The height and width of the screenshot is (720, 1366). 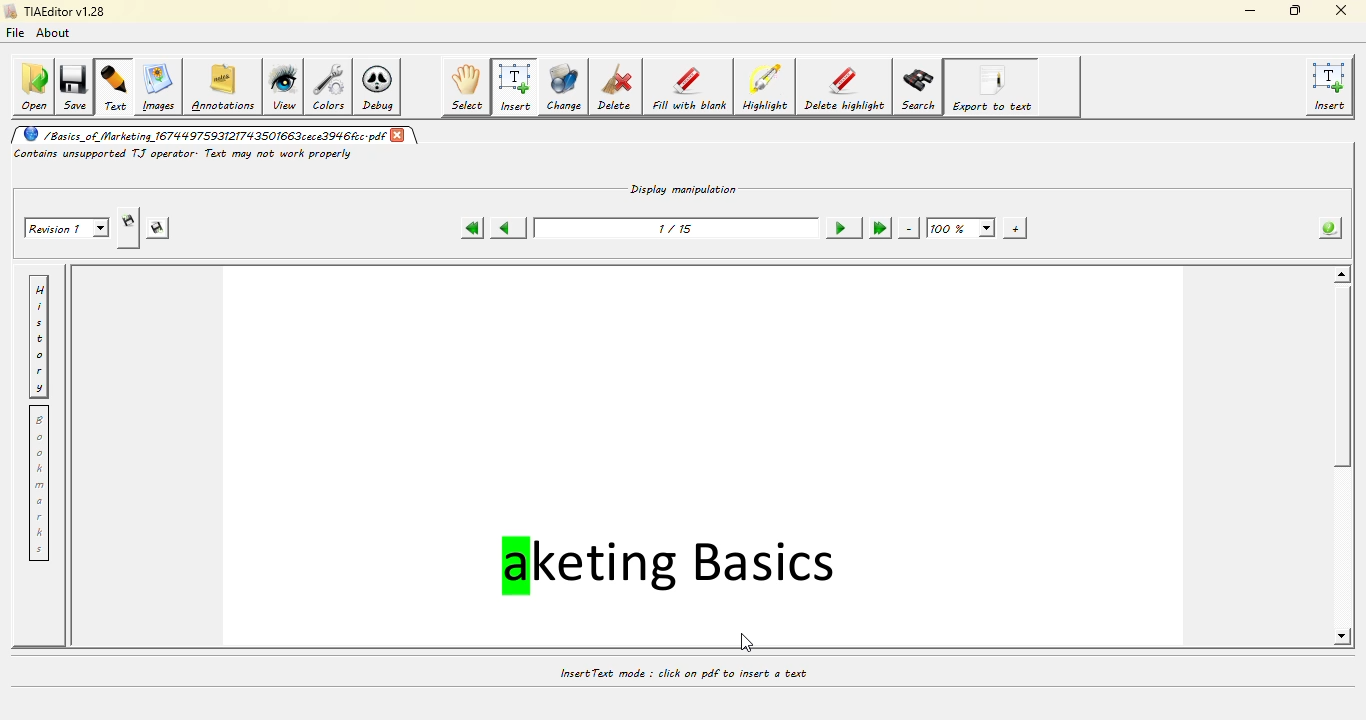 I want to click on bookmarks, so click(x=41, y=484).